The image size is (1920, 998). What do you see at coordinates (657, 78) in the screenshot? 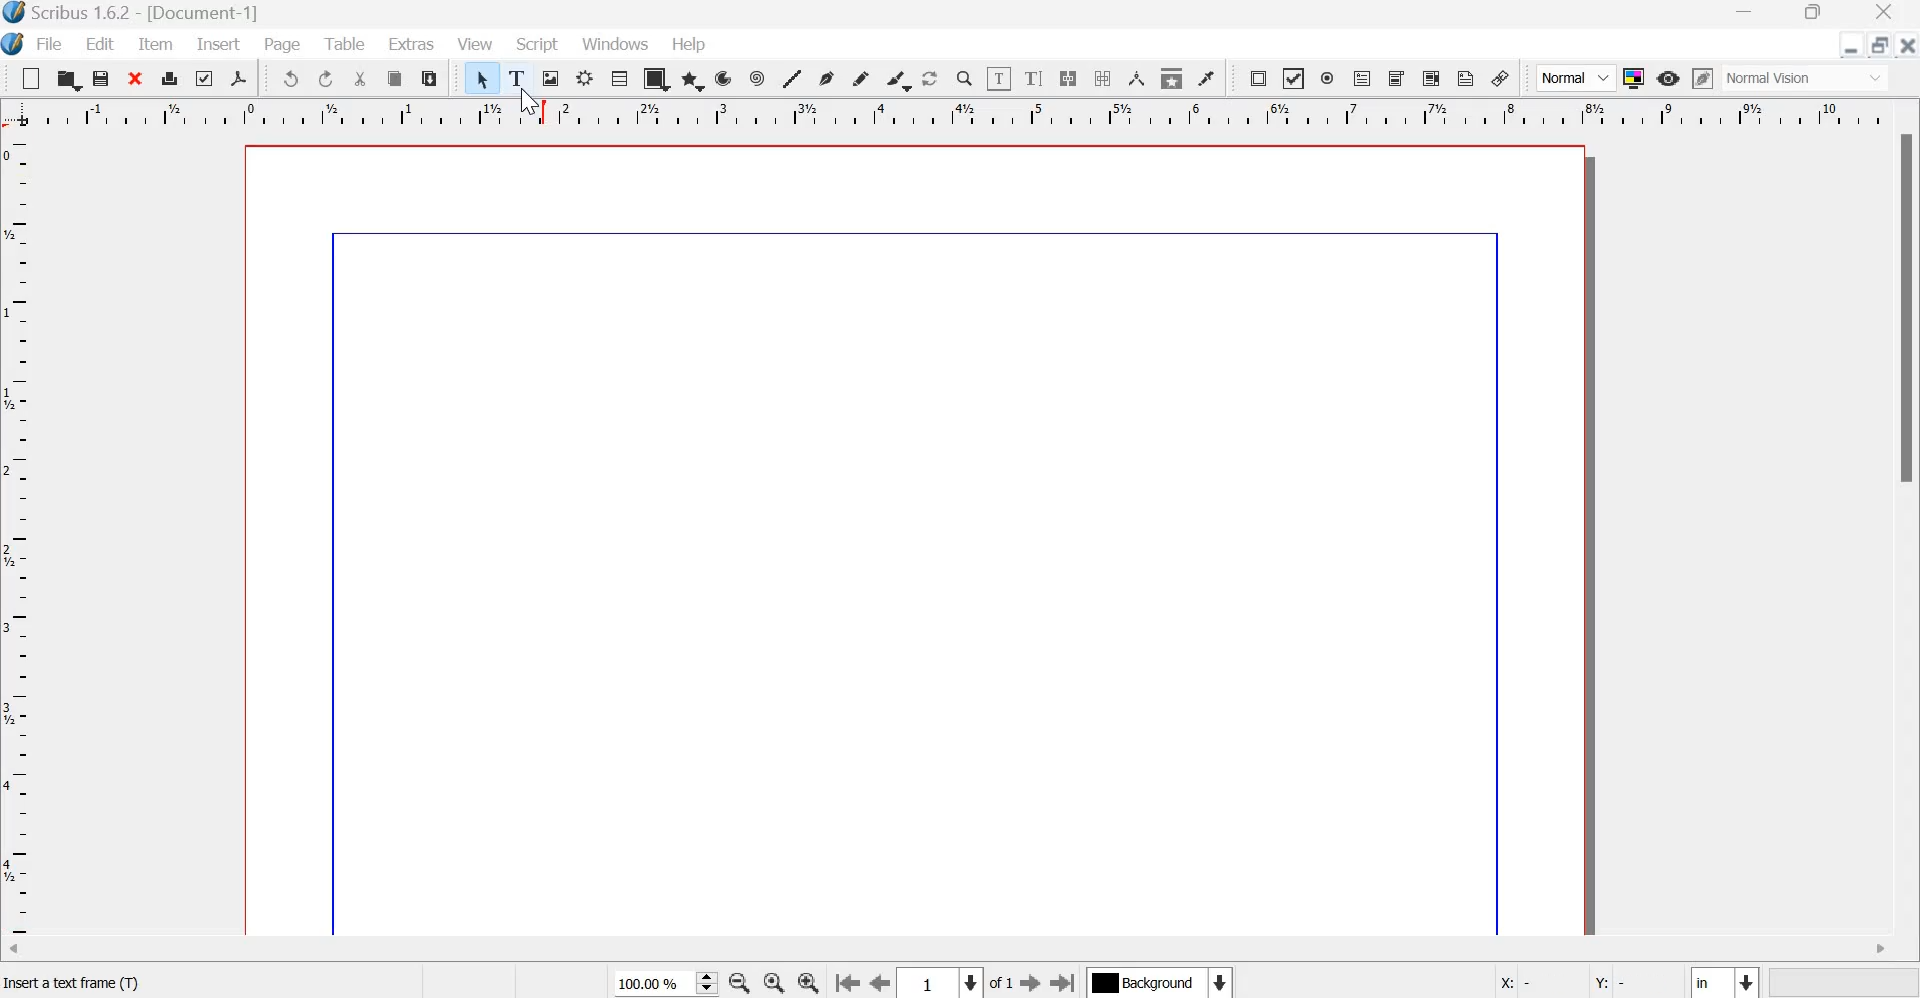
I see `shape` at bounding box center [657, 78].